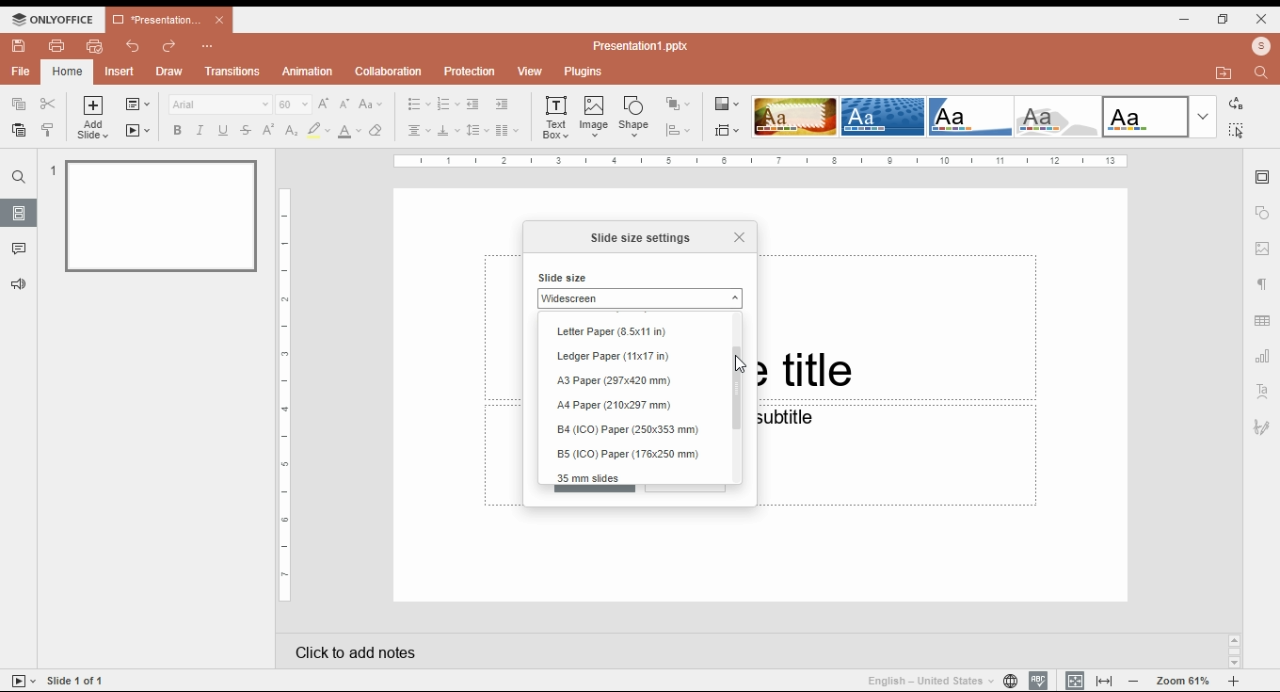 This screenshot has height=692, width=1280. I want to click on Scroll bar, so click(1234, 650).